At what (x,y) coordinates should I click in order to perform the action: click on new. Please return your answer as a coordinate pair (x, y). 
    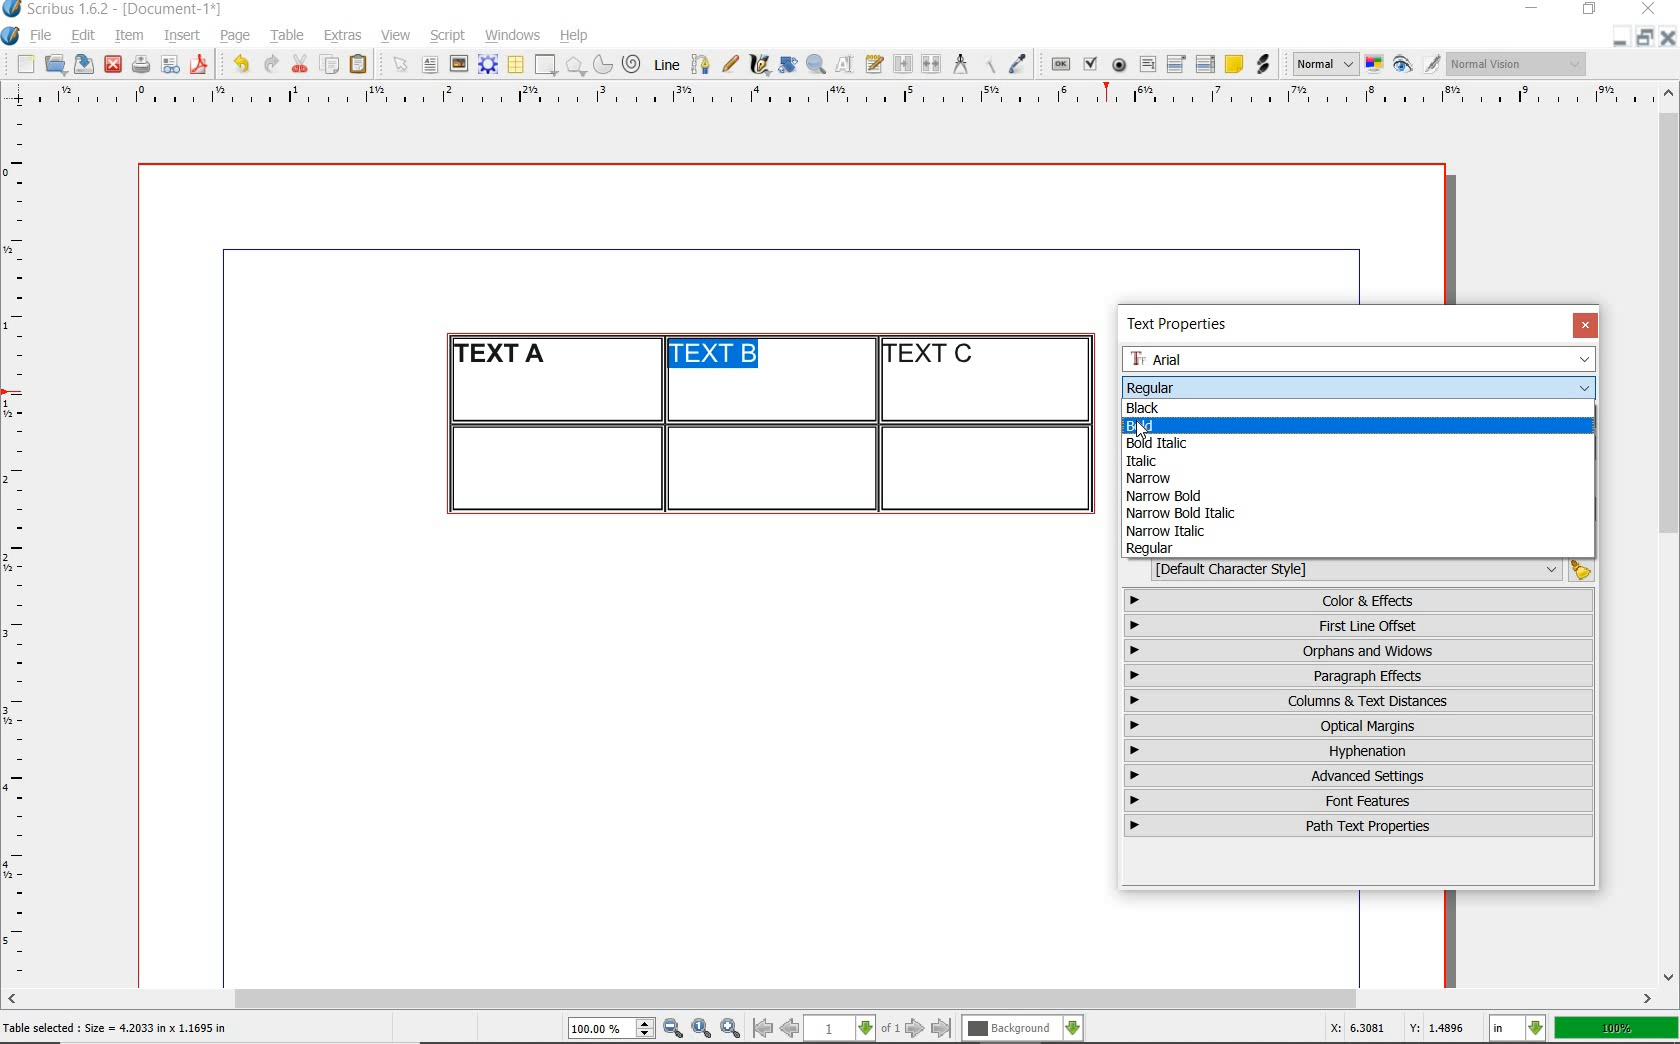
    Looking at the image, I should click on (23, 64).